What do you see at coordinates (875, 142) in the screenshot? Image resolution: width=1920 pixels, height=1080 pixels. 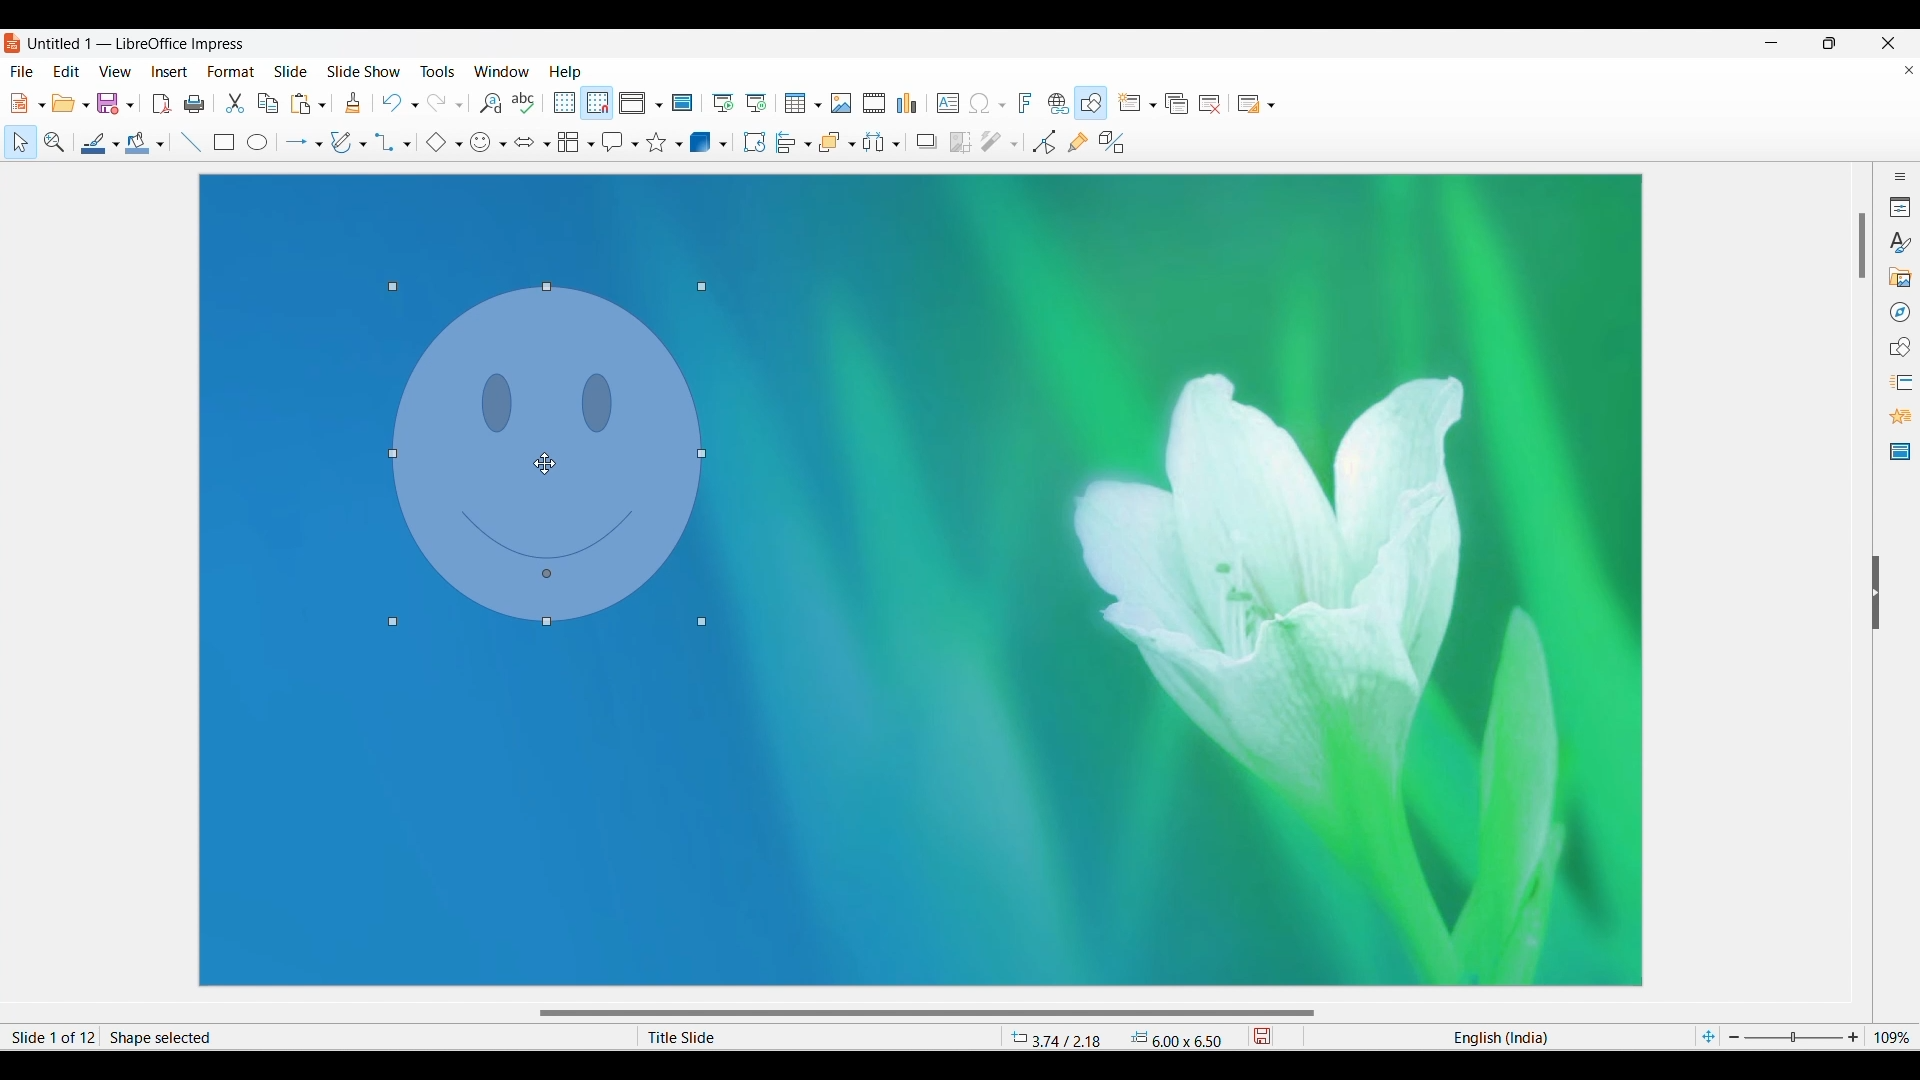 I see `Selected objects to distribute option` at bounding box center [875, 142].